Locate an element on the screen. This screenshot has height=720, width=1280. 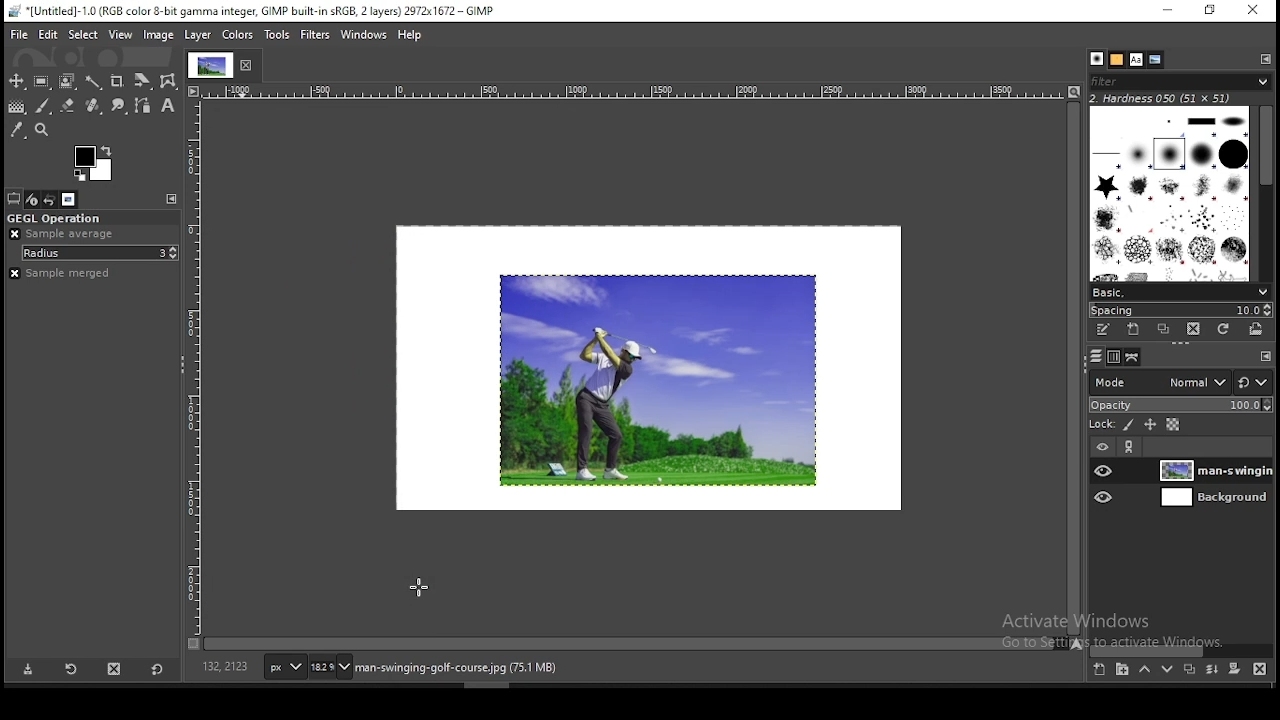
refresh brushes is located at coordinates (1224, 329).